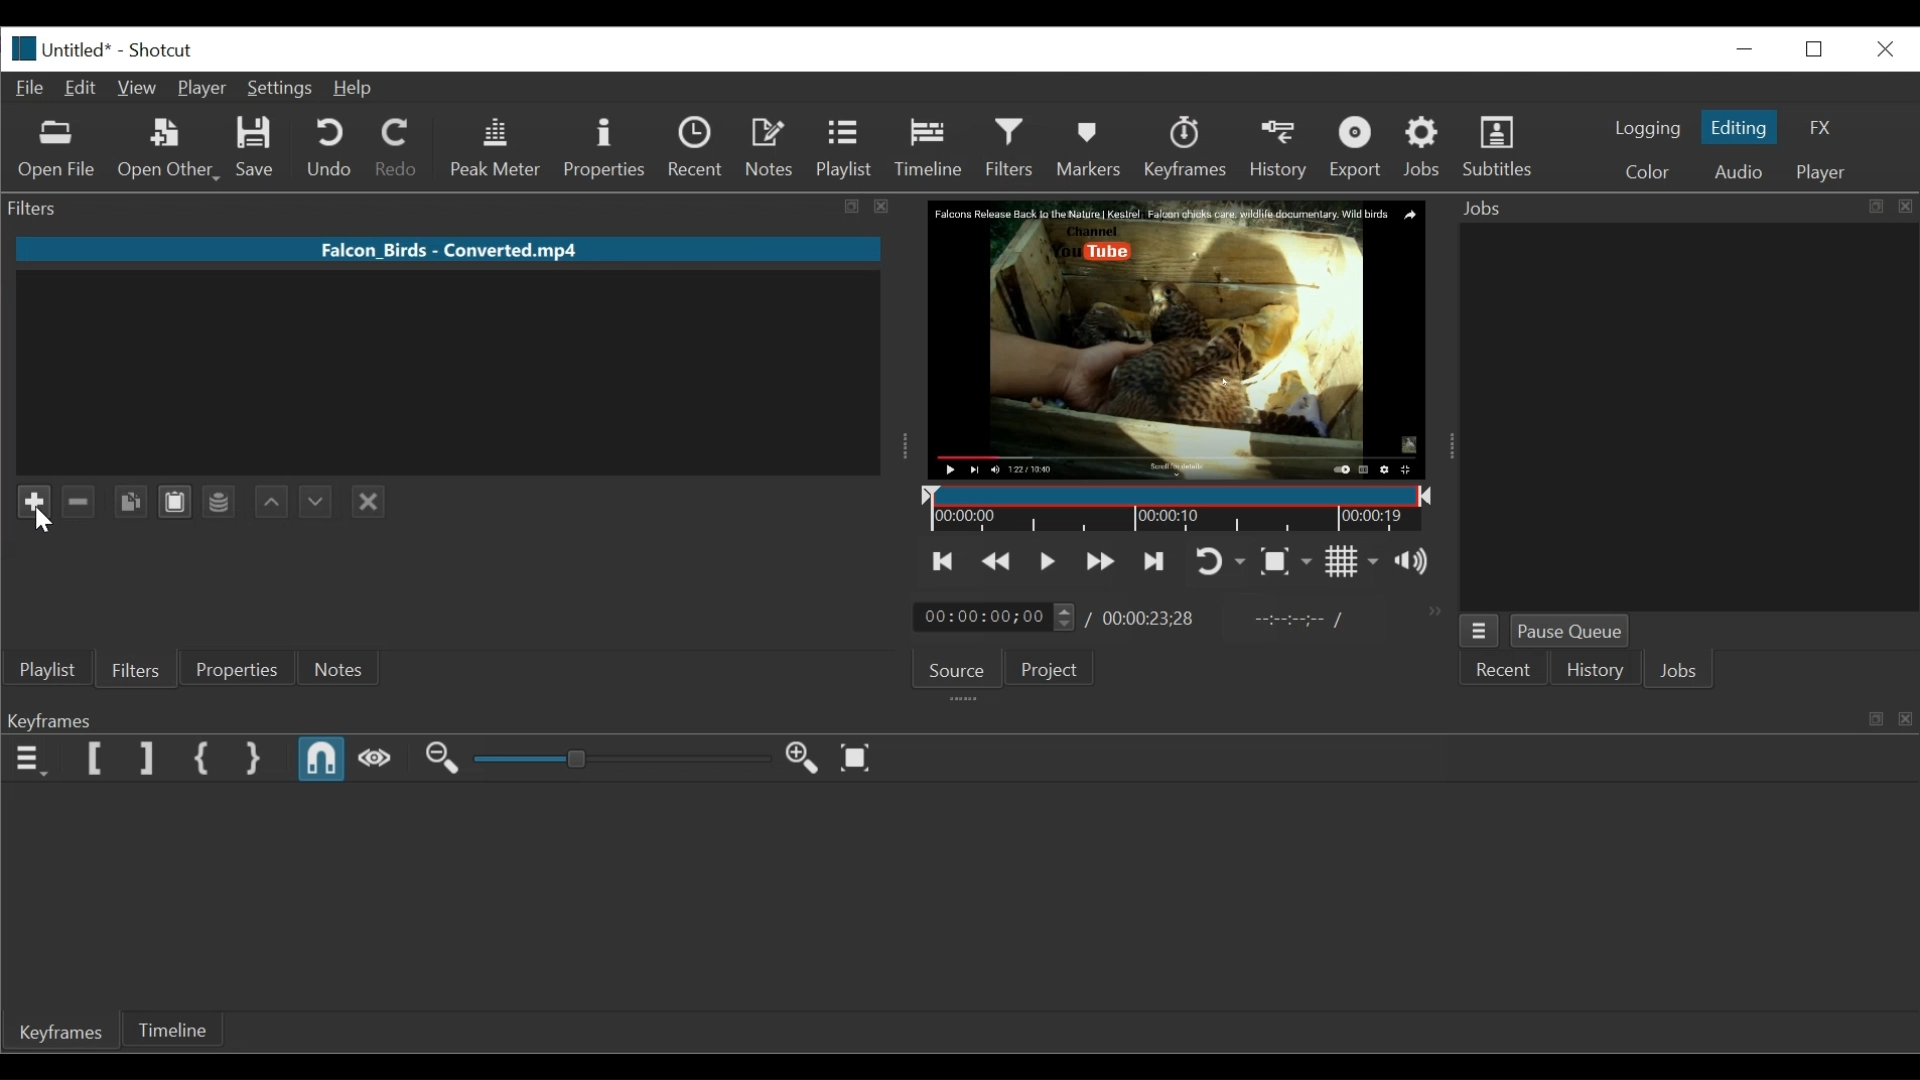  I want to click on Source, so click(957, 670).